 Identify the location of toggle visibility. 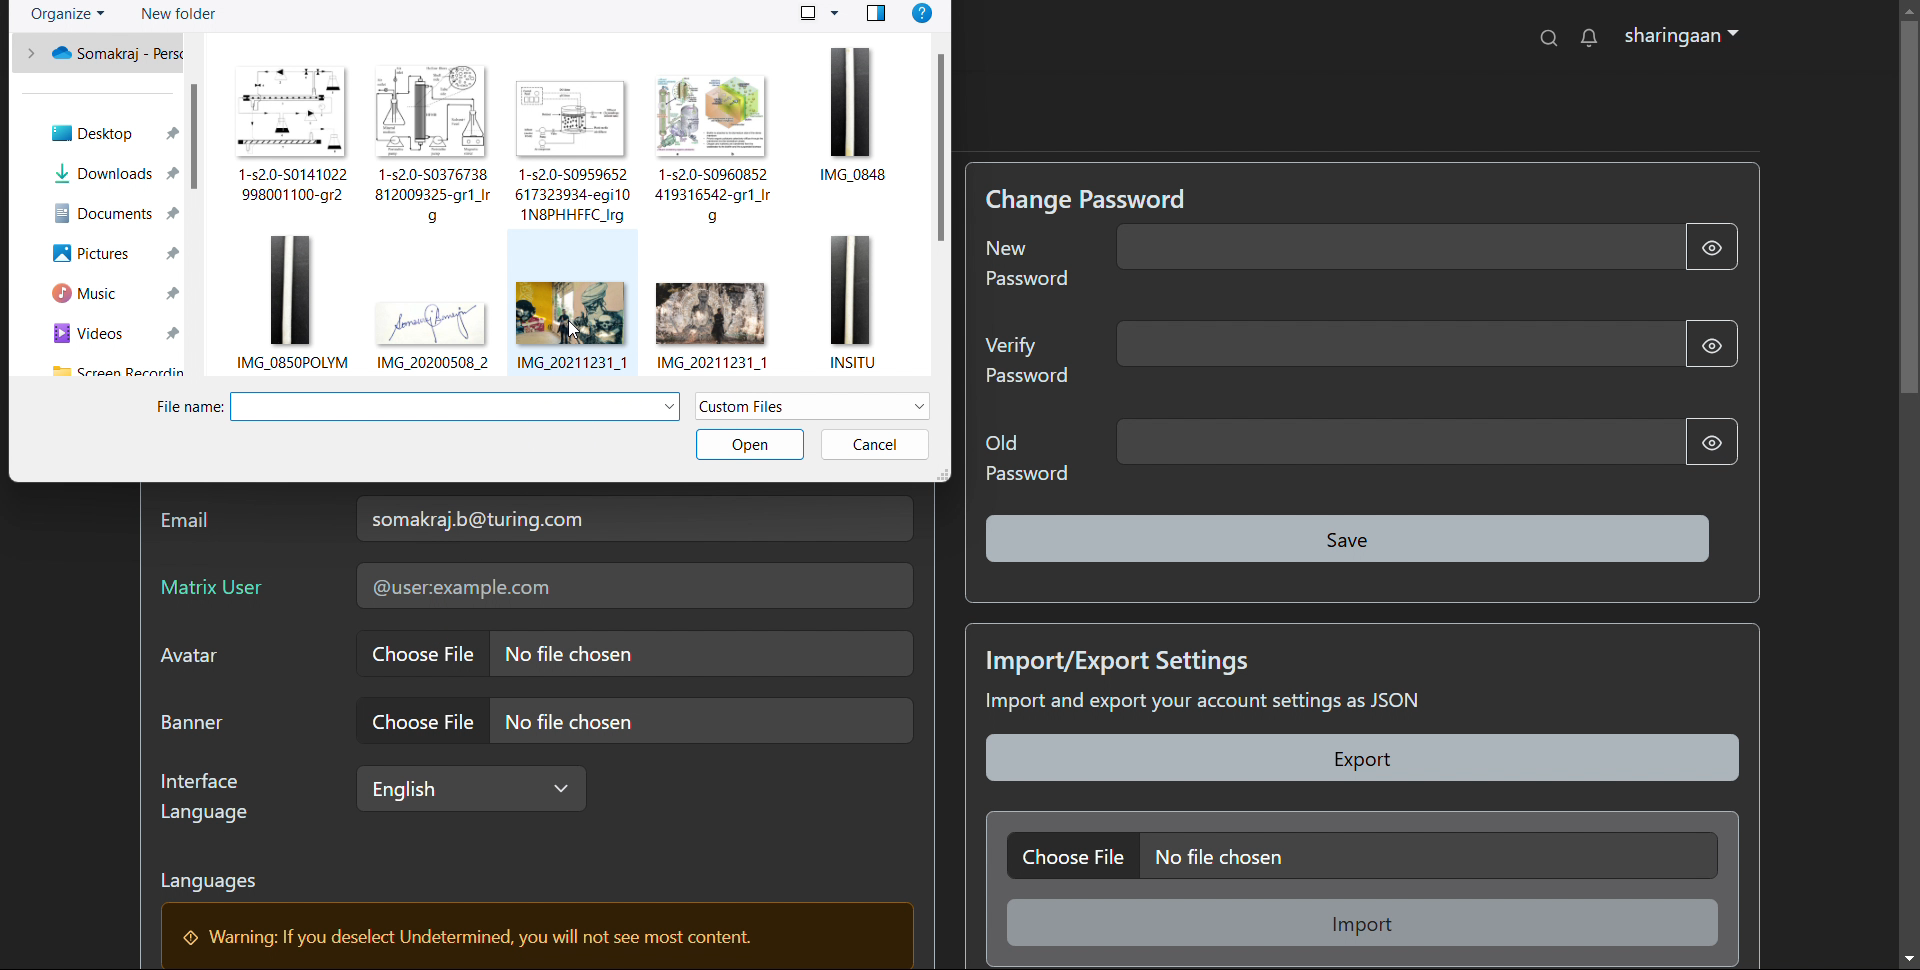
(1712, 247).